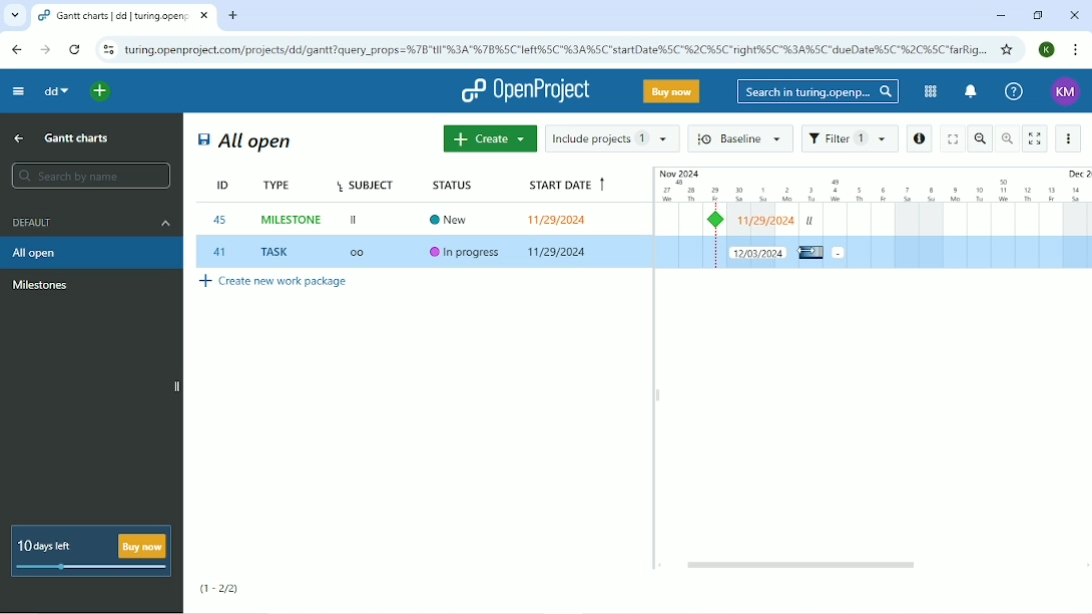 The image size is (1092, 614). I want to click on Subject, so click(365, 182).